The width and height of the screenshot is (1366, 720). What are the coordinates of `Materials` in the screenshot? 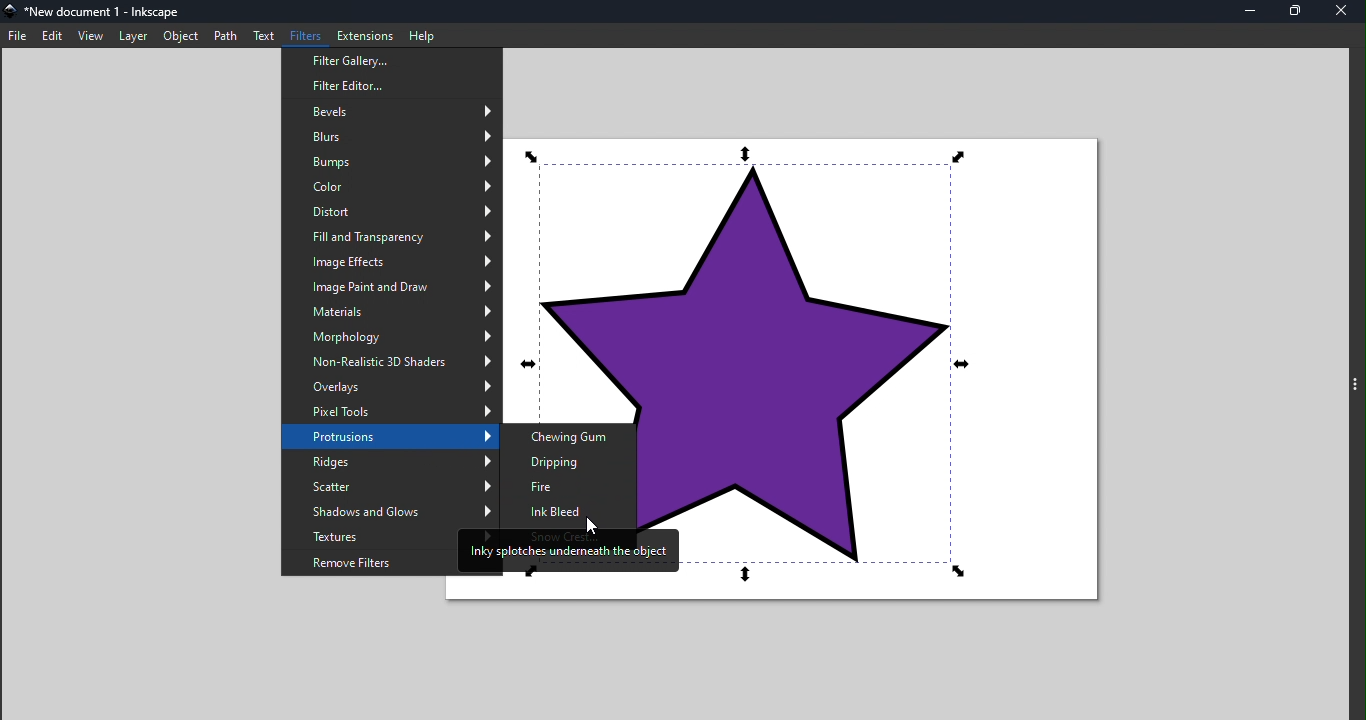 It's located at (392, 313).